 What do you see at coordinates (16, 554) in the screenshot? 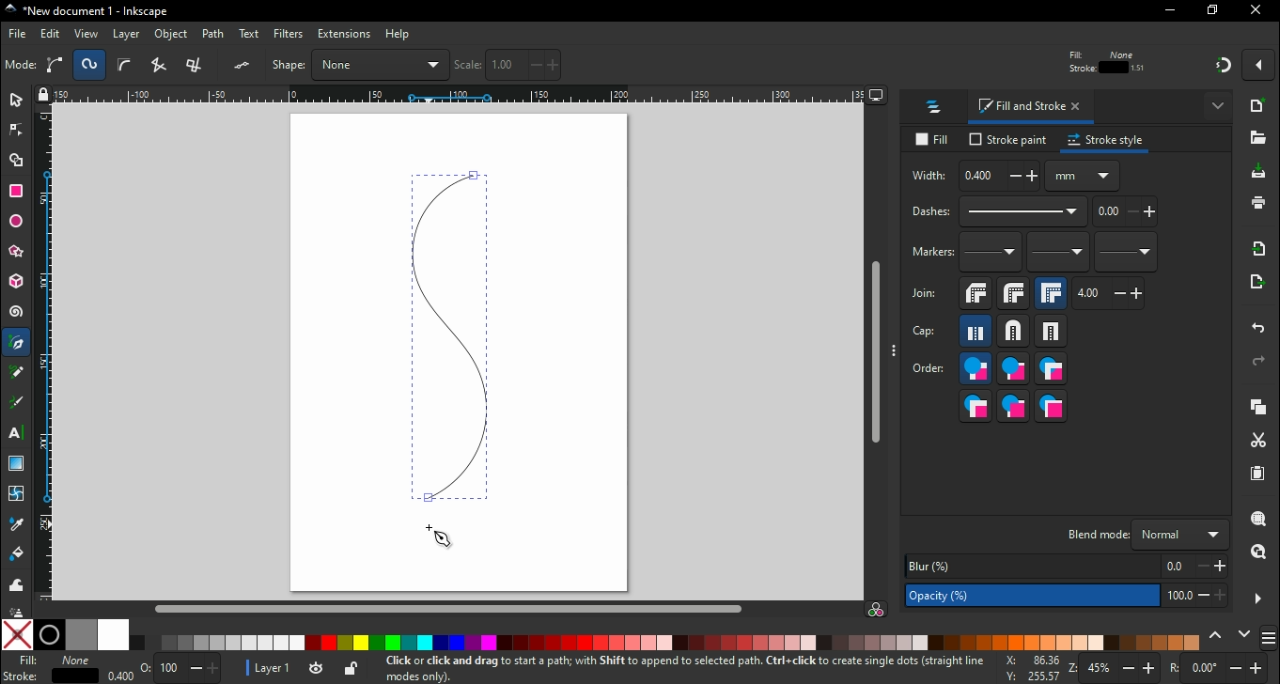
I see `paint bucket tool` at bounding box center [16, 554].